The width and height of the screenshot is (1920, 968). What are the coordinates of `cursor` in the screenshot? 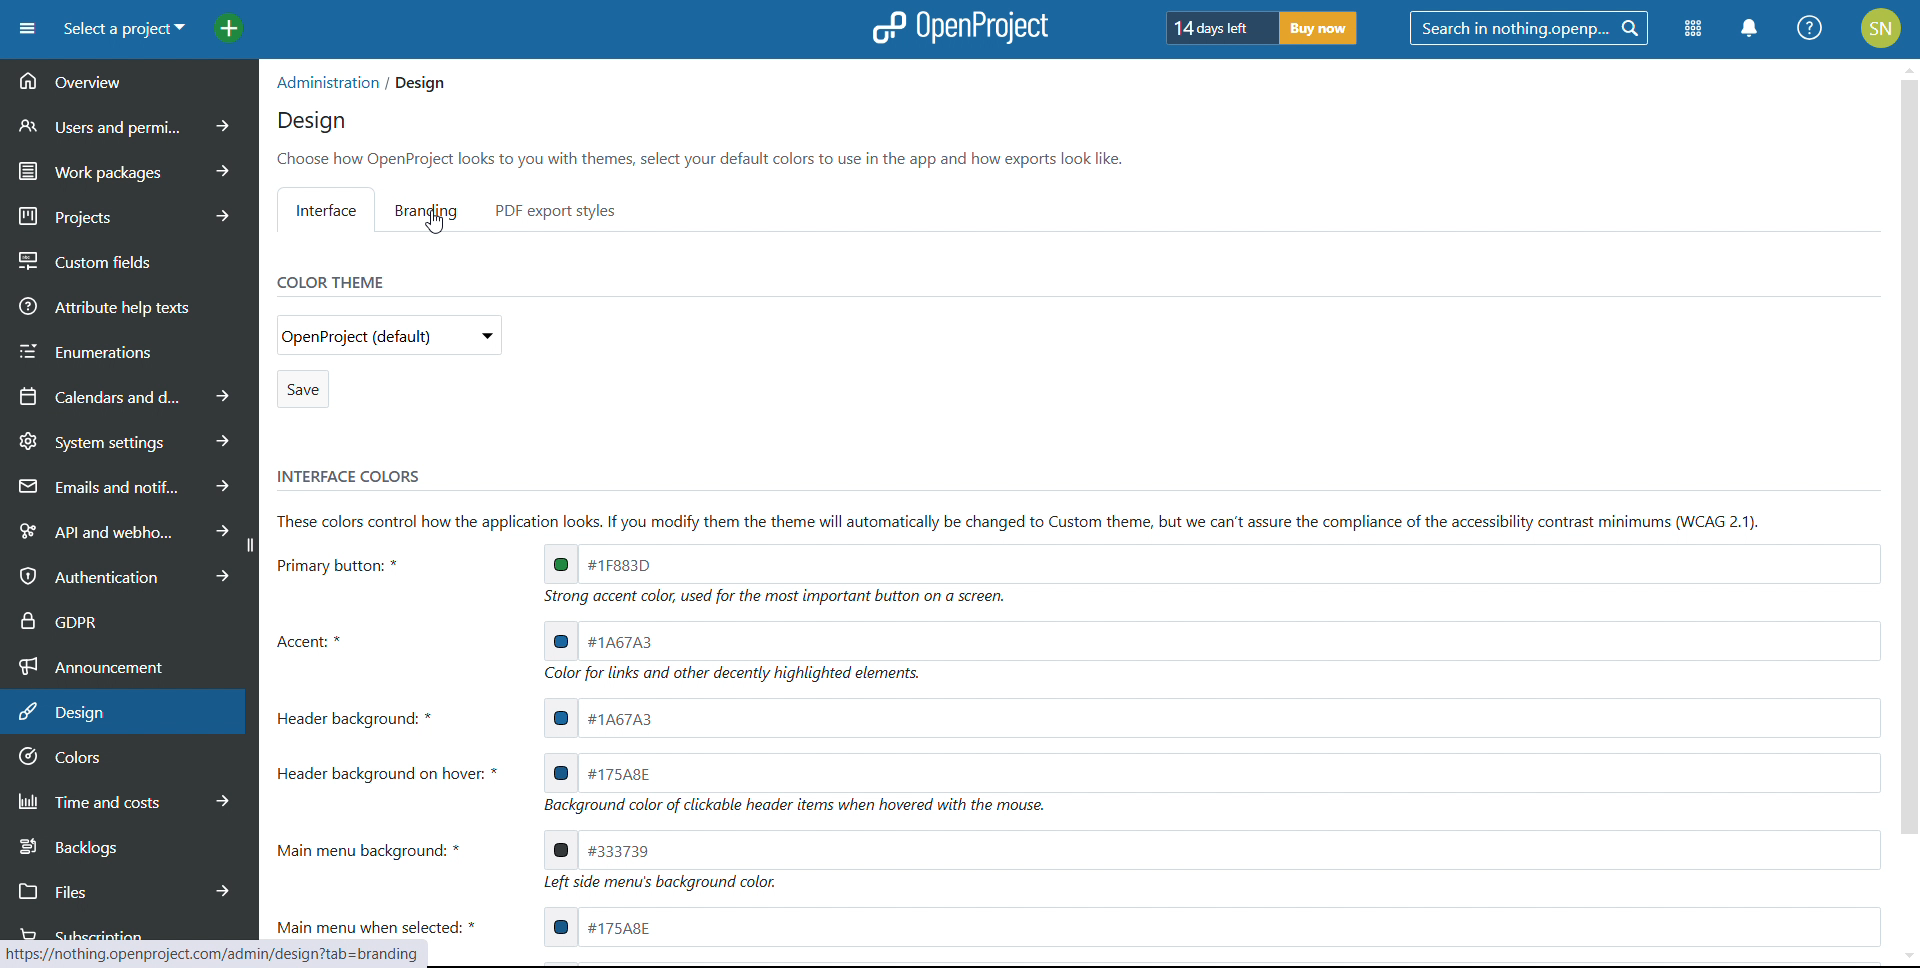 It's located at (439, 225).